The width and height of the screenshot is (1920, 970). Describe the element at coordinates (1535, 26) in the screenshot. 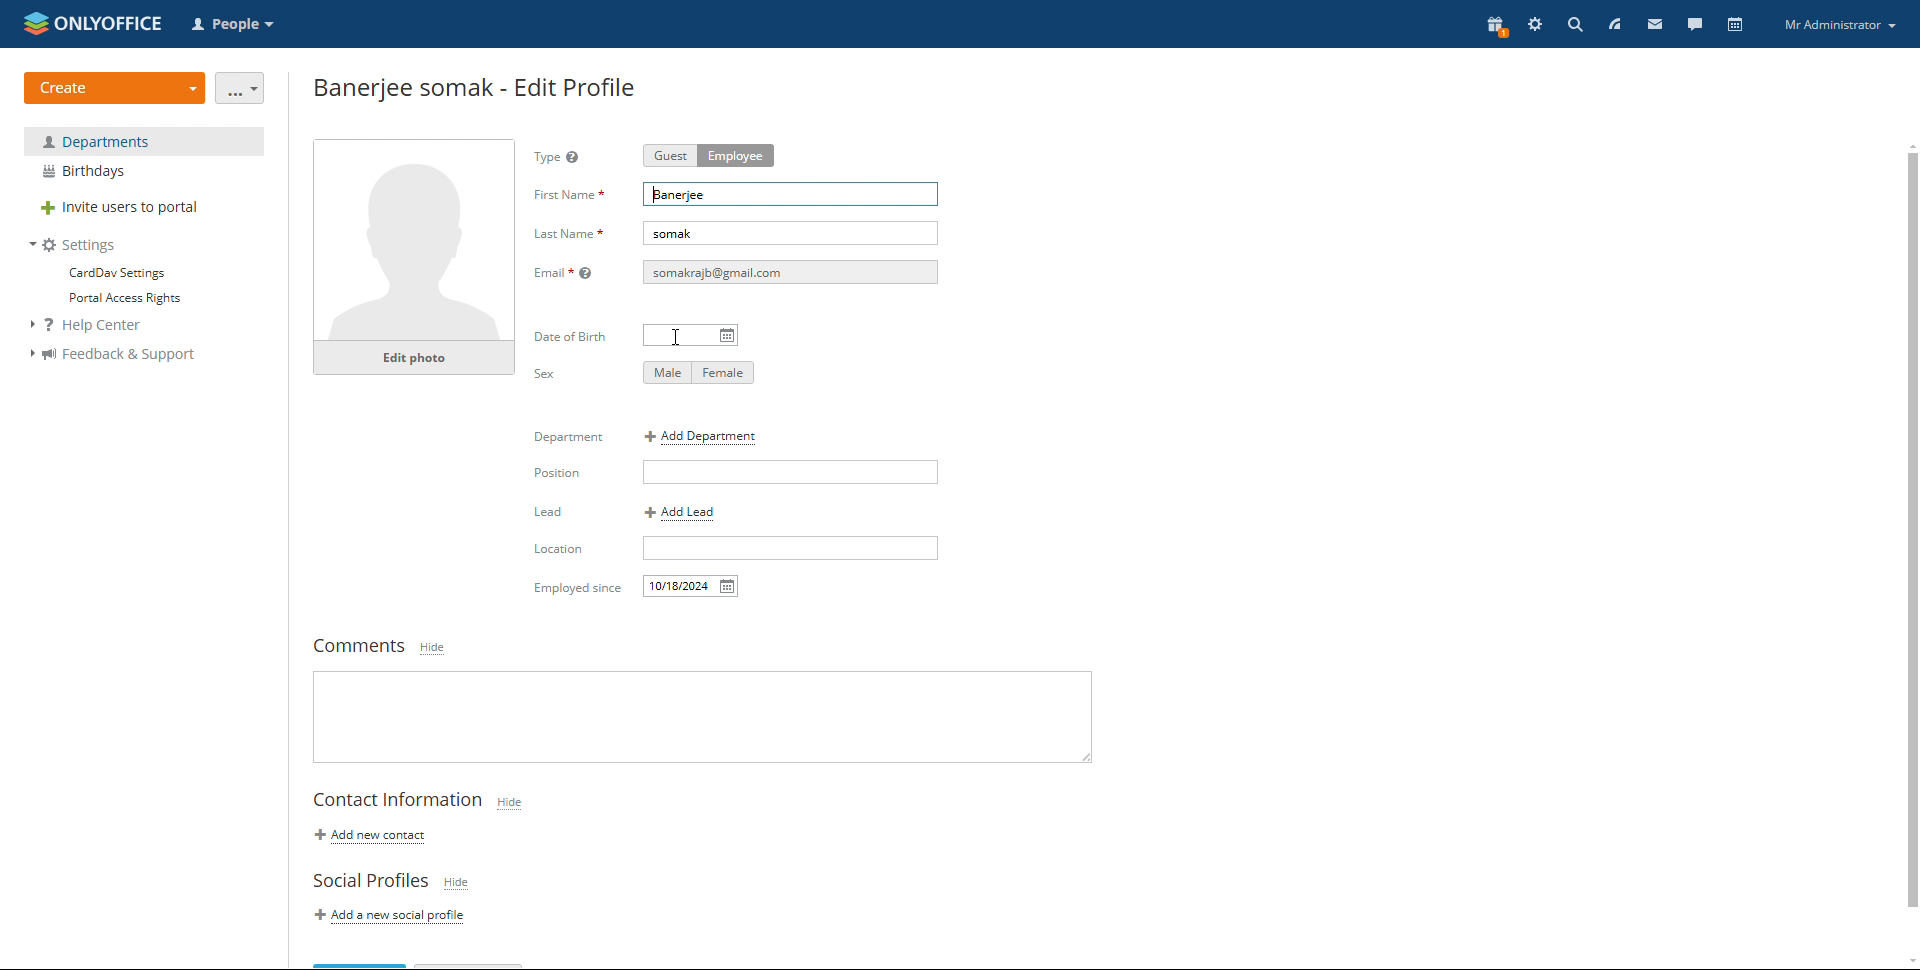

I see `settings` at that location.